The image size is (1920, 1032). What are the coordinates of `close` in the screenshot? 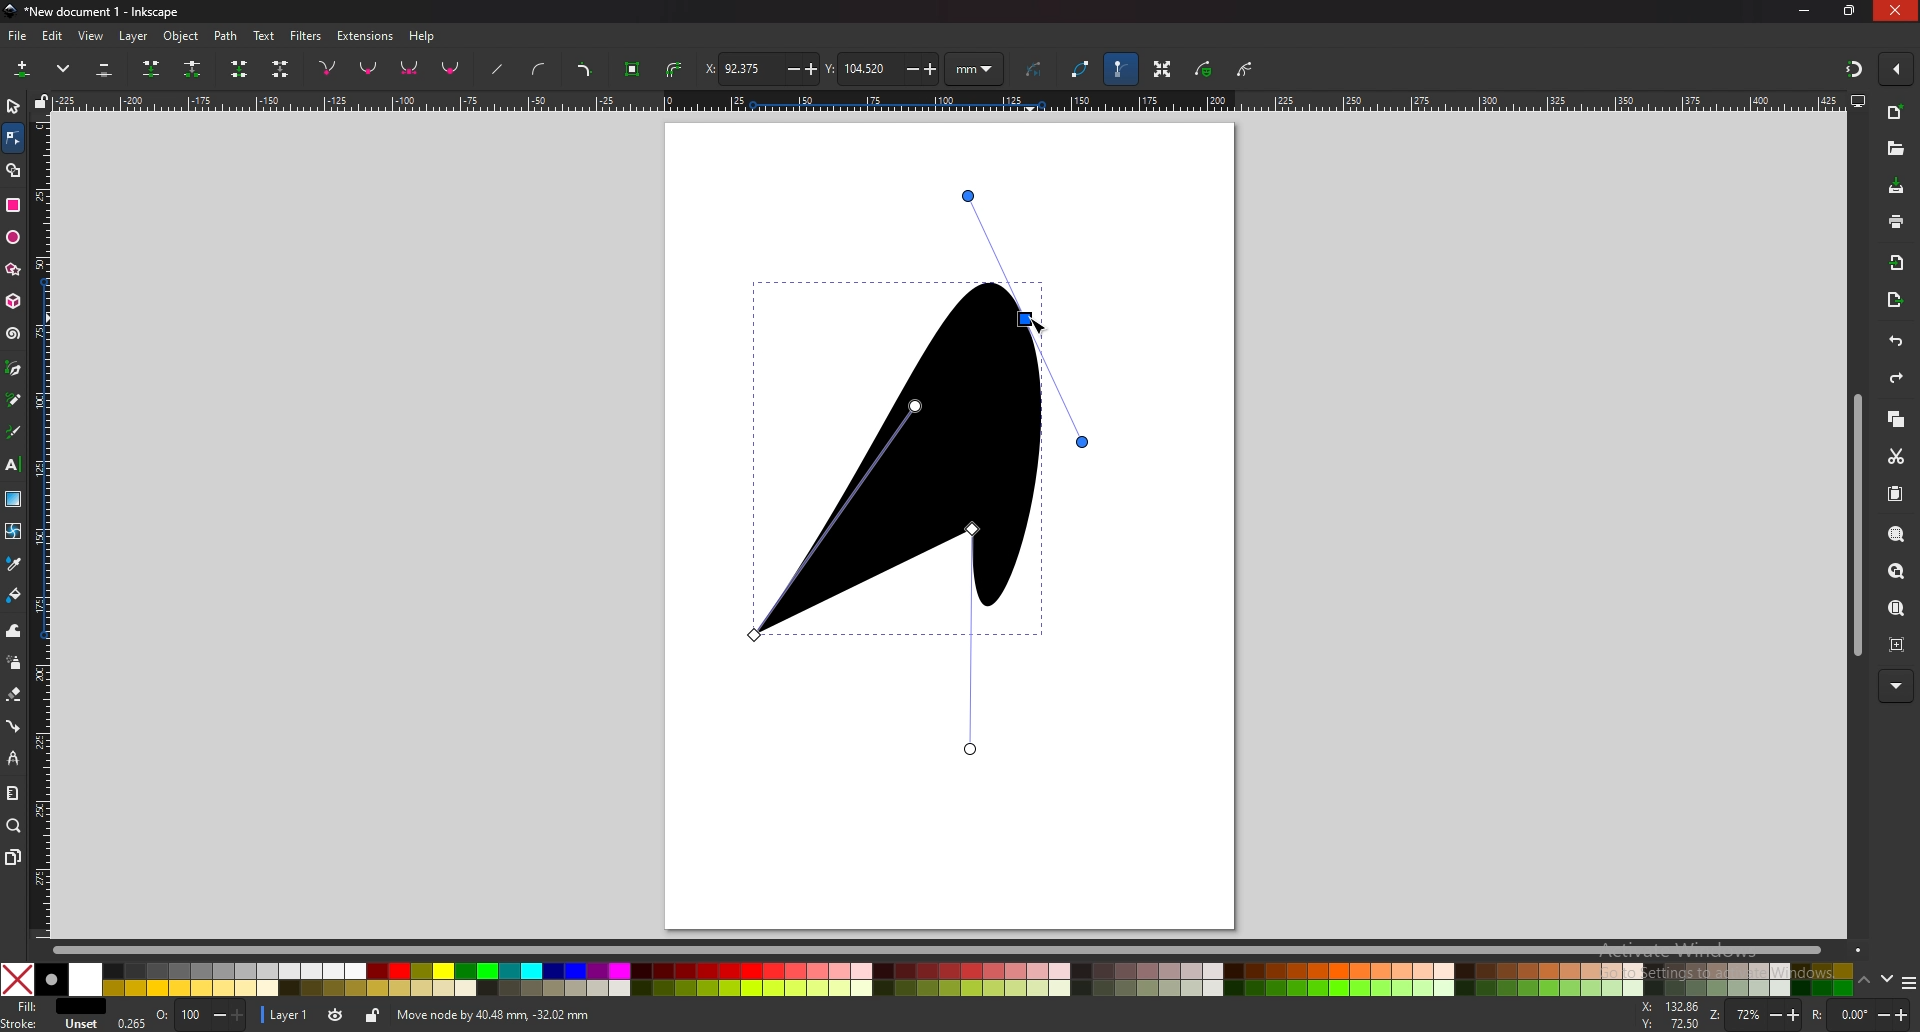 It's located at (1895, 10).